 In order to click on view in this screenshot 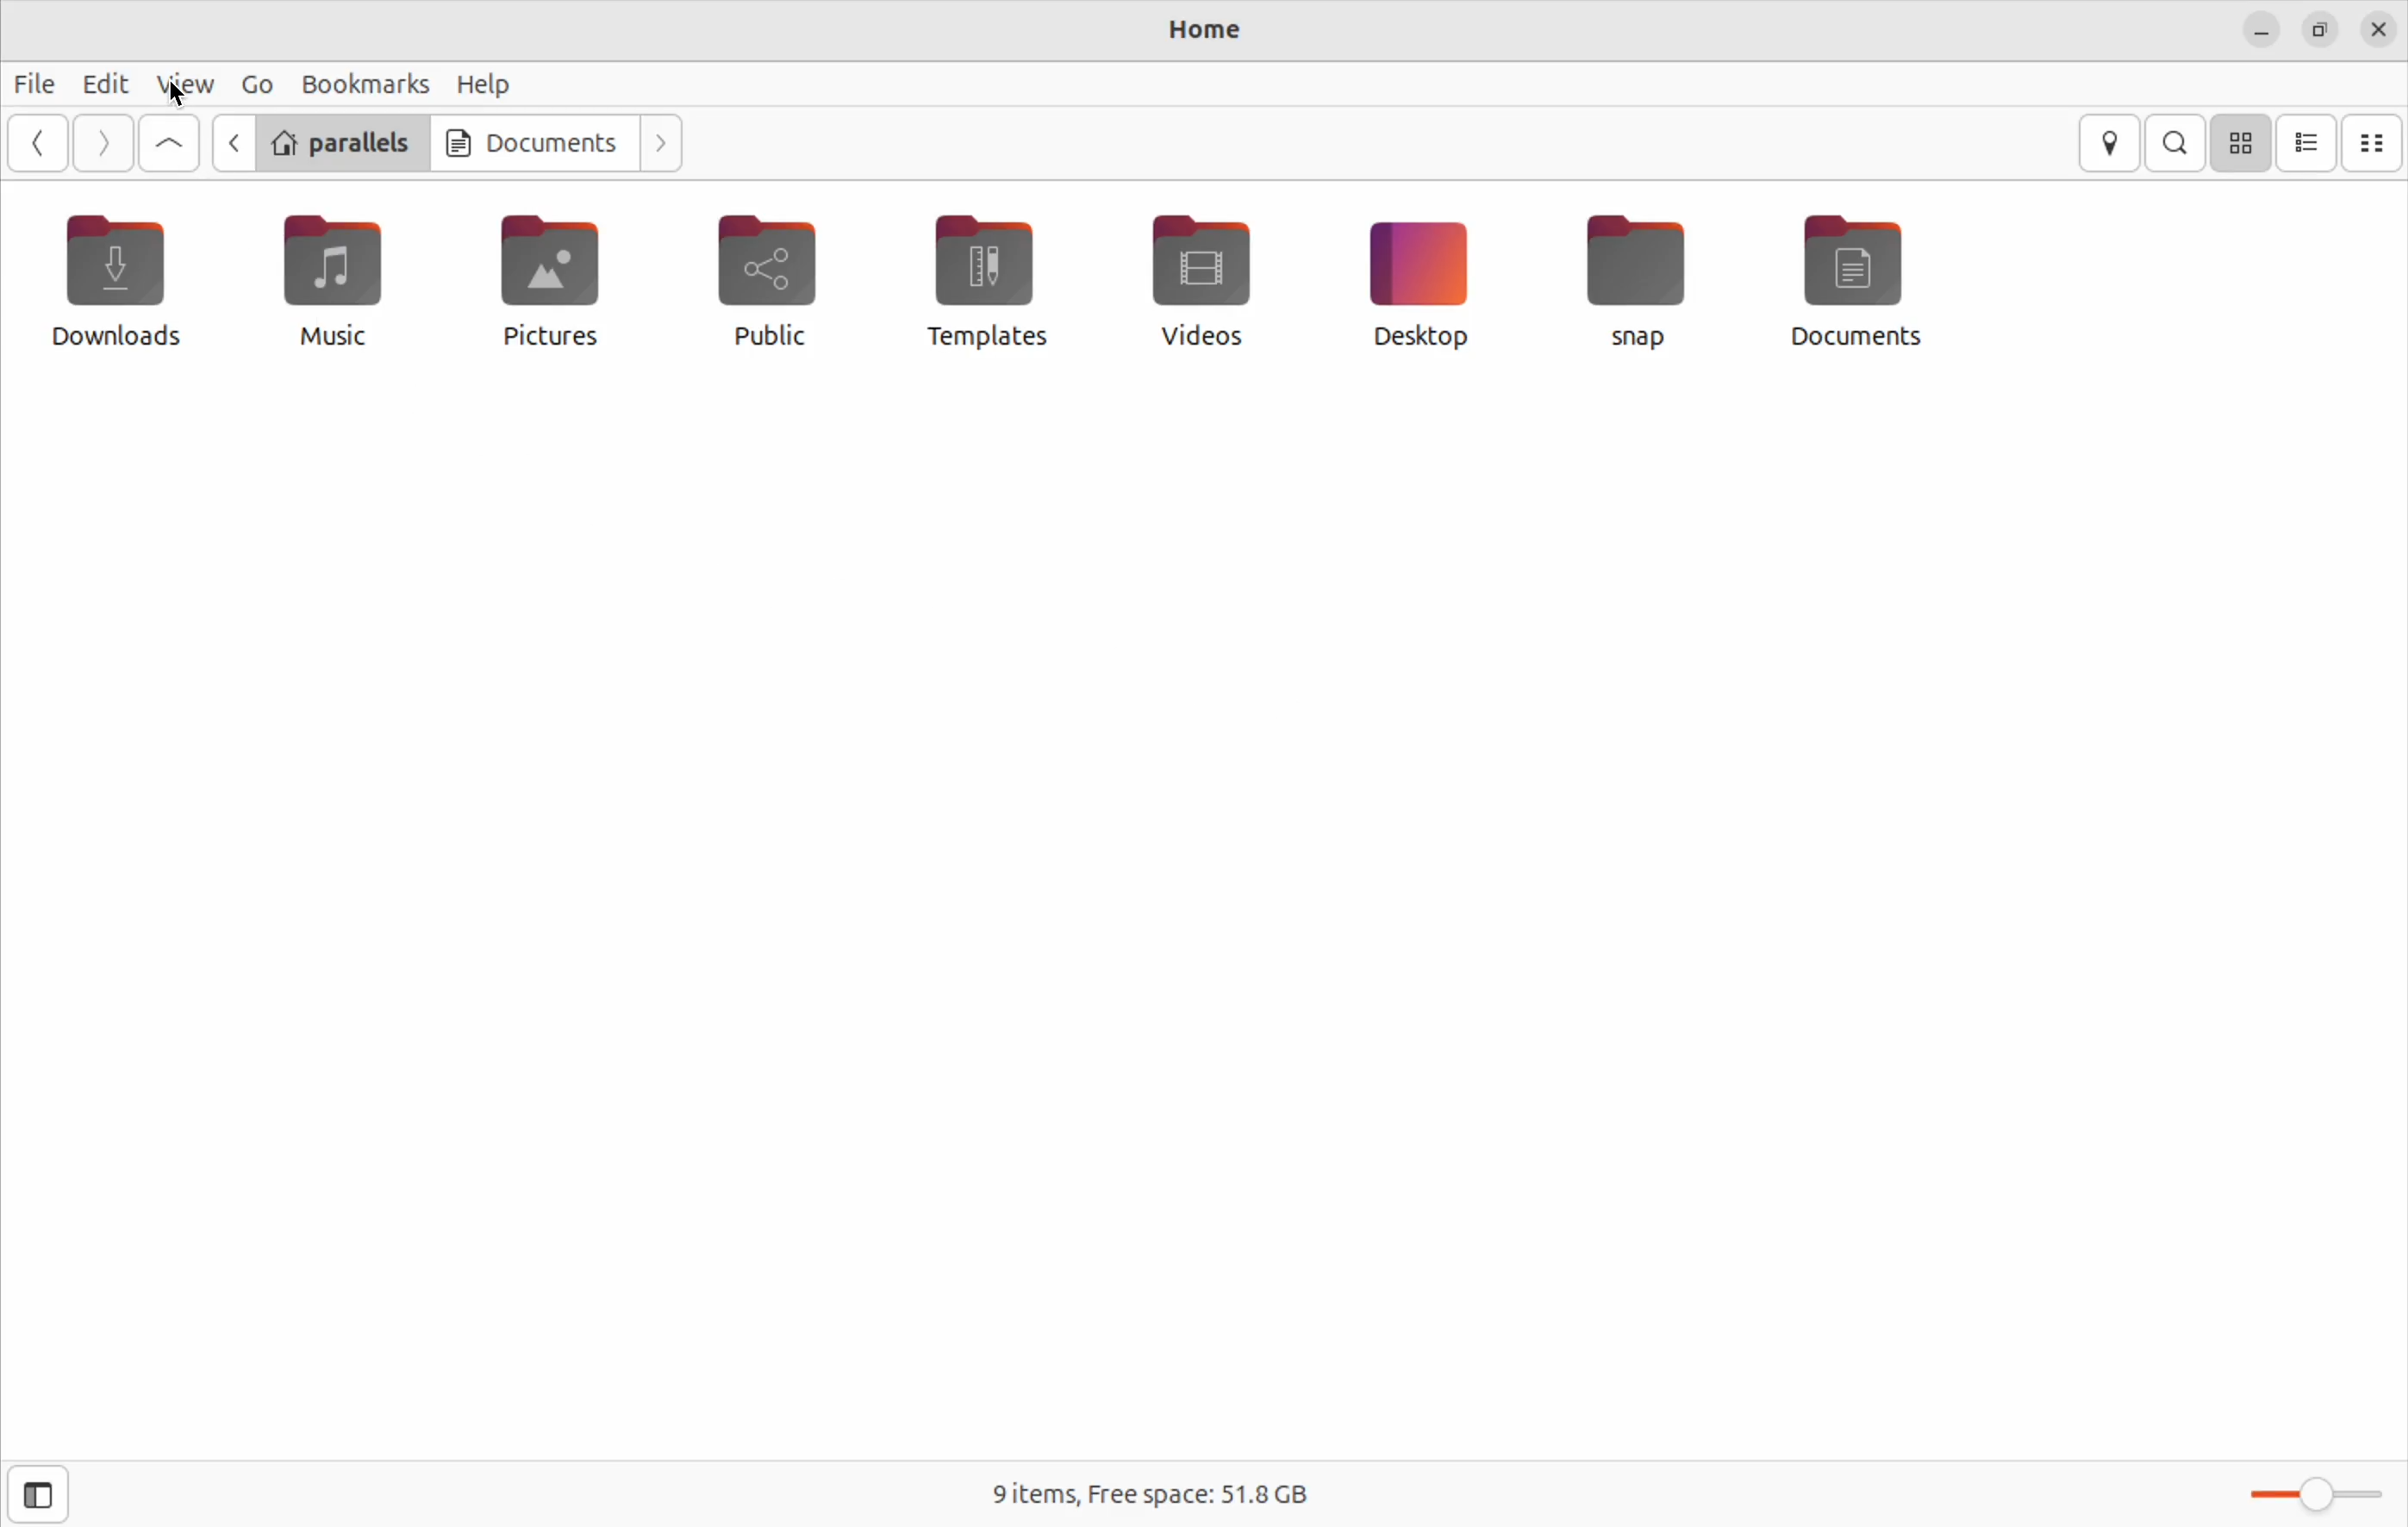, I will do `click(184, 84)`.